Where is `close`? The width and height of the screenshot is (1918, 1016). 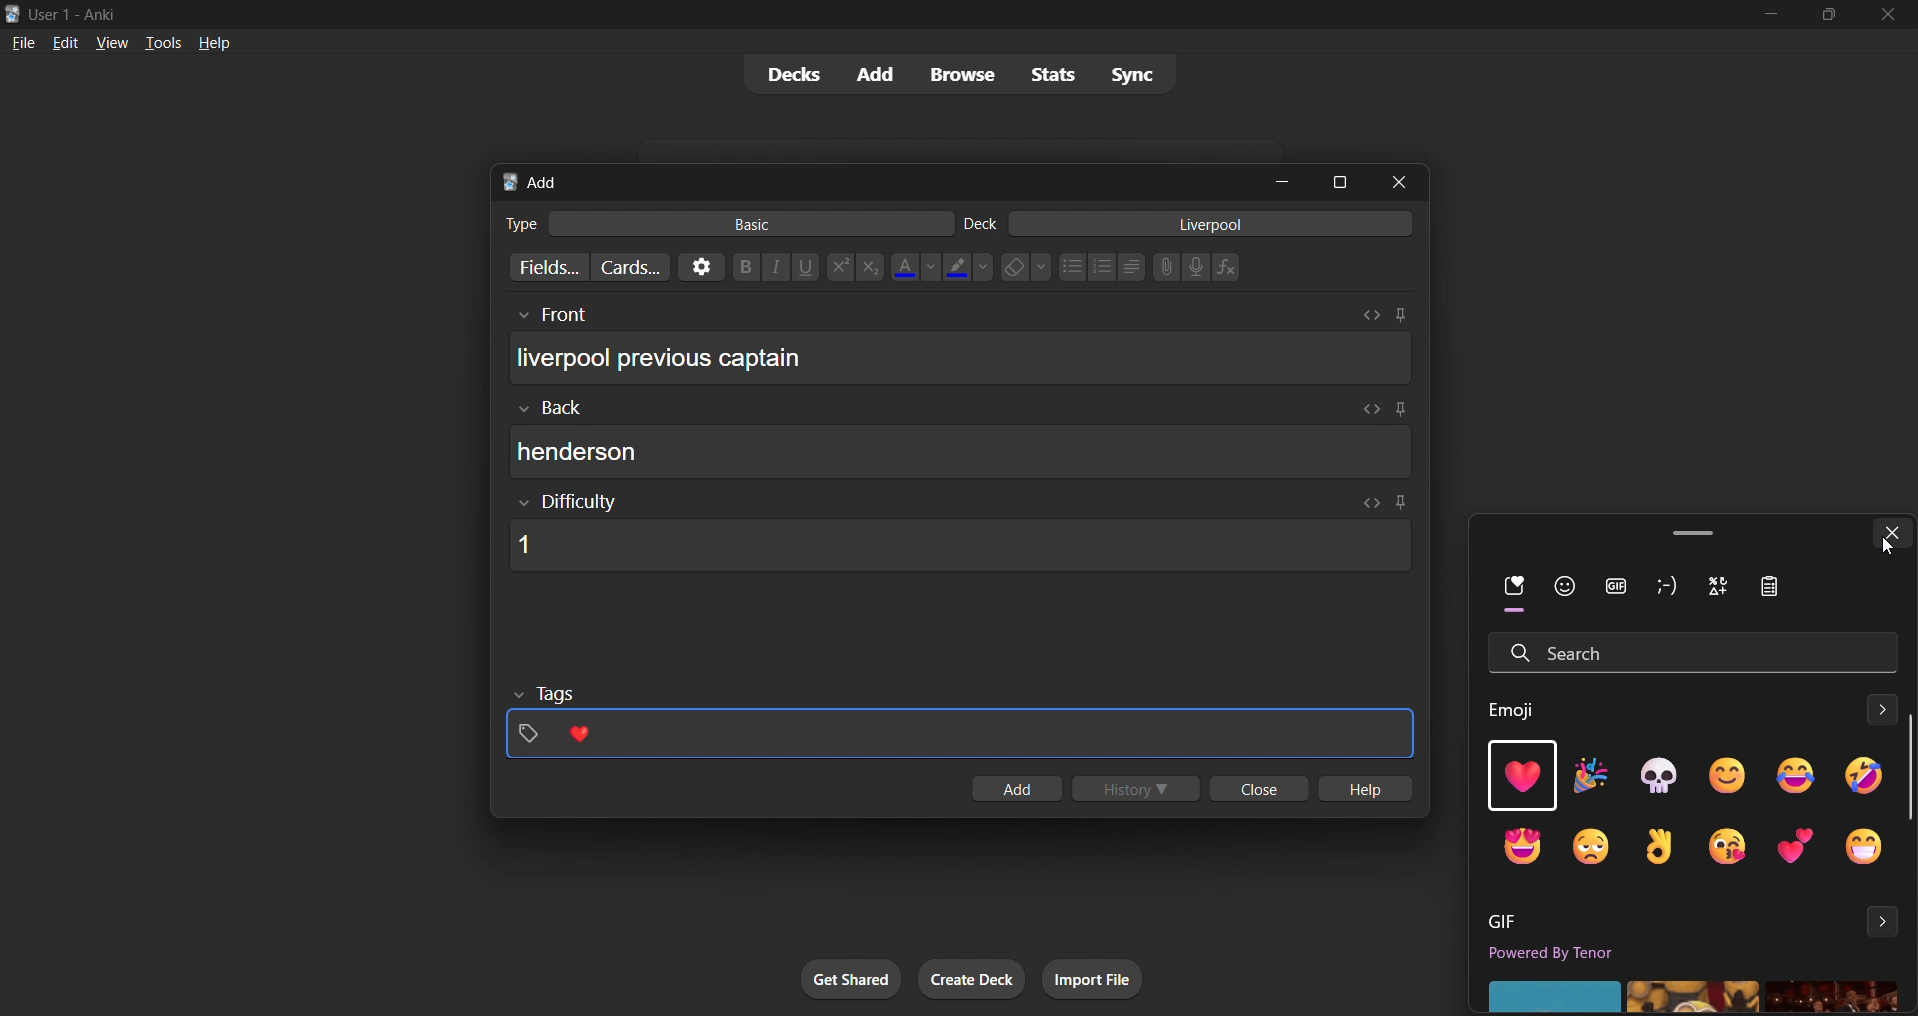
close is located at coordinates (1889, 15).